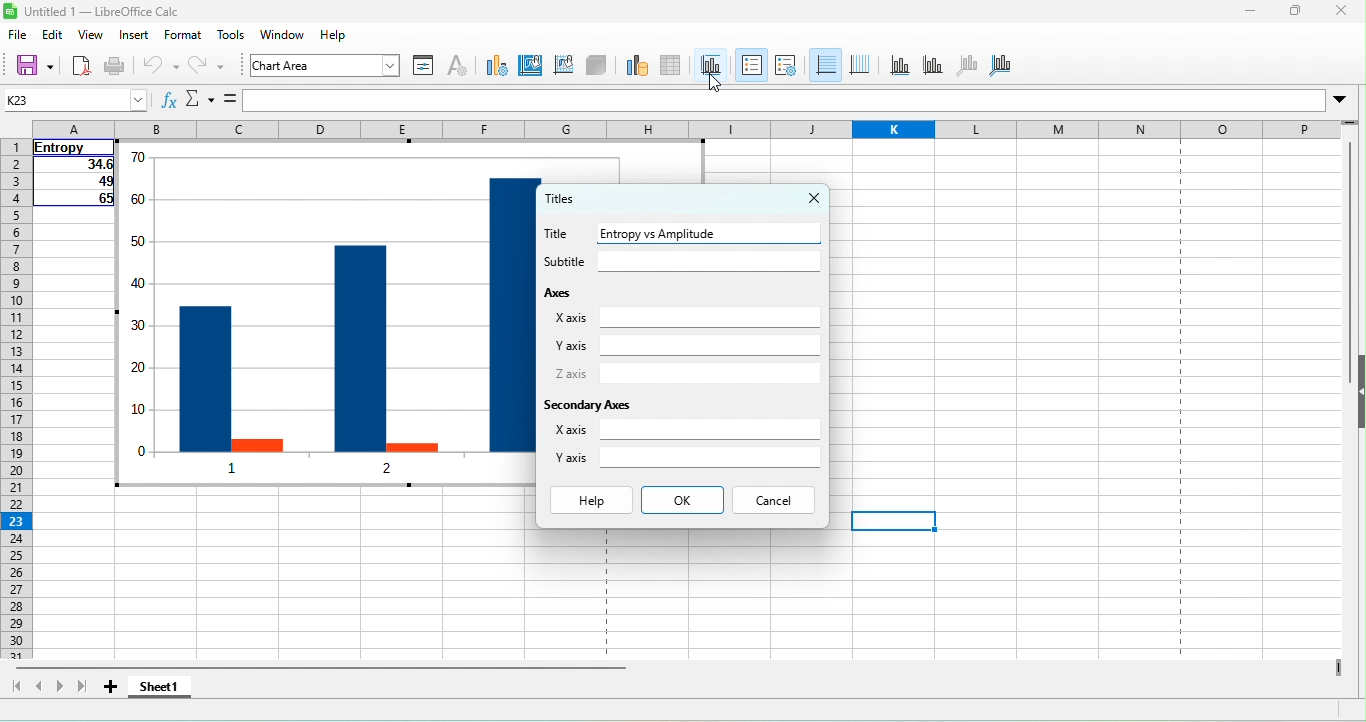 The width and height of the screenshot is (1366, 722). I want to click on format selection, so click(425, 67).